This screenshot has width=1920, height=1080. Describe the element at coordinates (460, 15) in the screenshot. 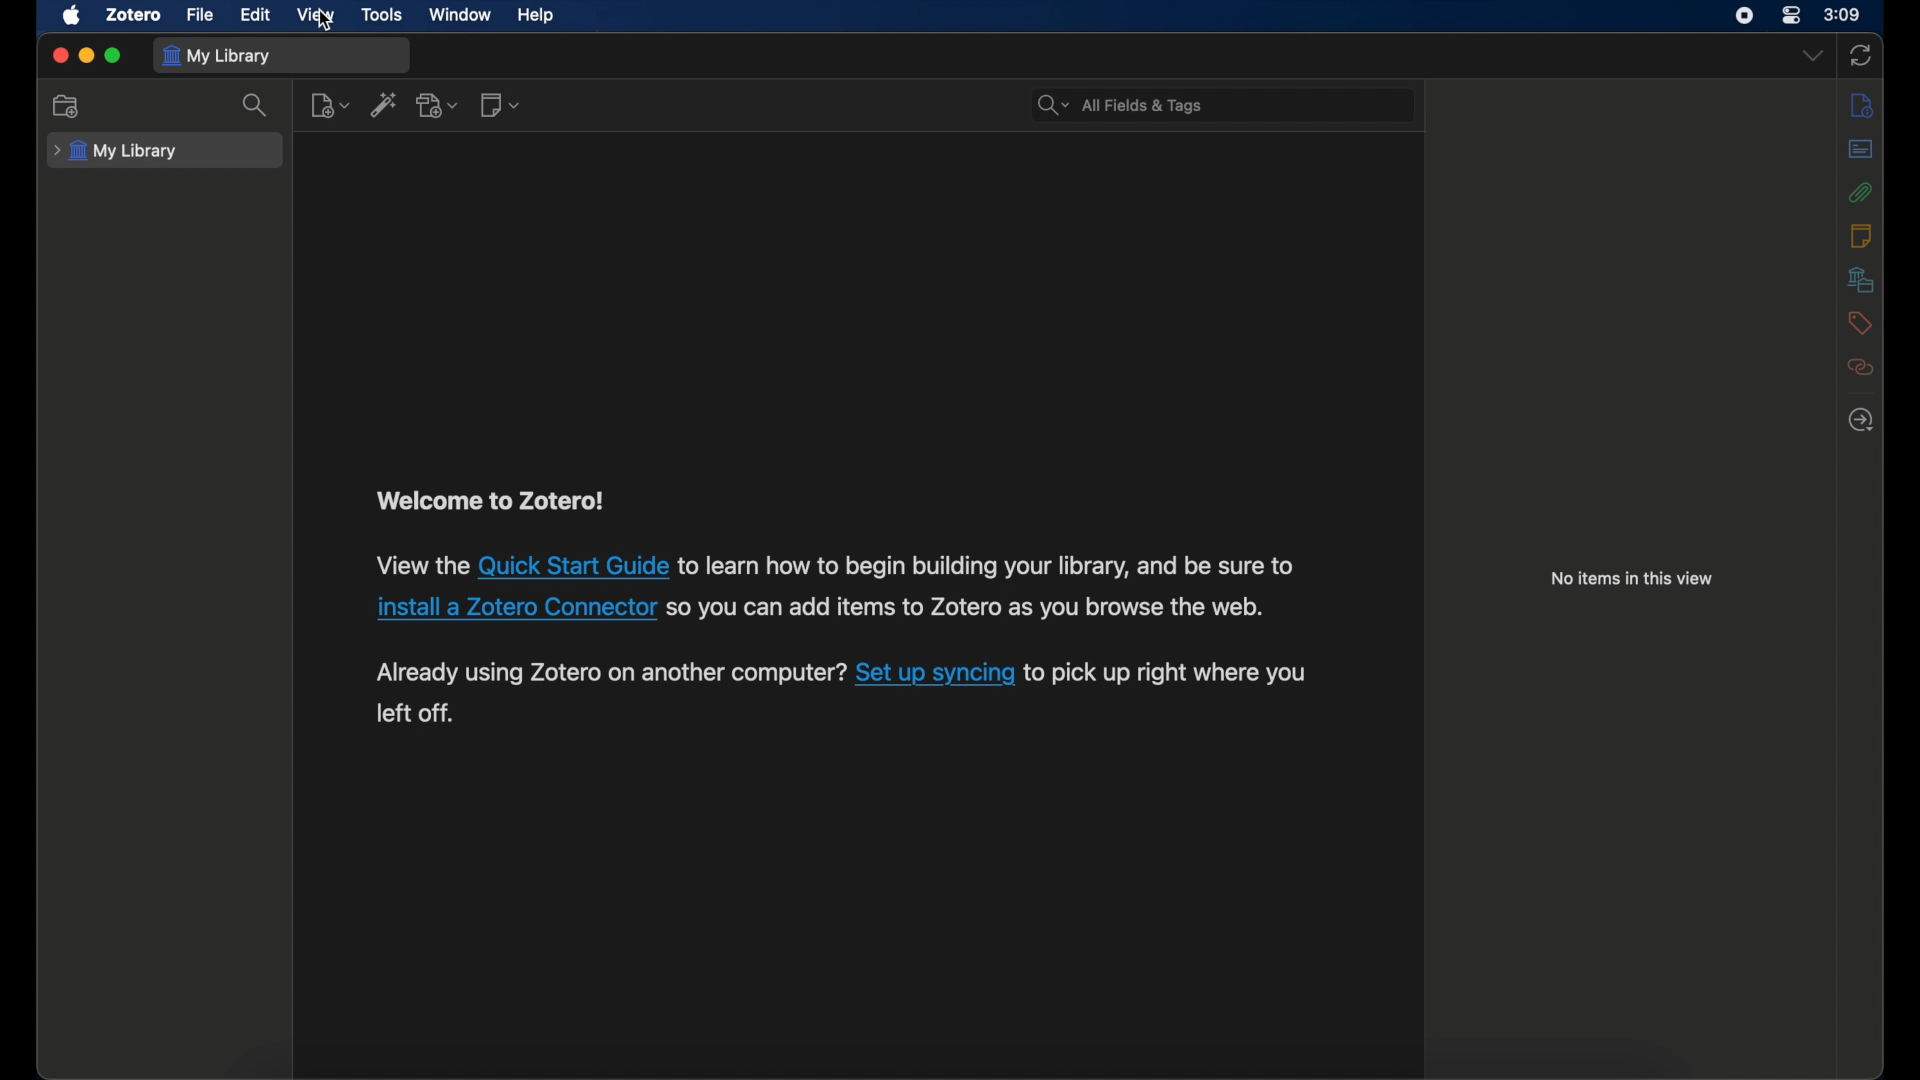

I see `window` at that location.